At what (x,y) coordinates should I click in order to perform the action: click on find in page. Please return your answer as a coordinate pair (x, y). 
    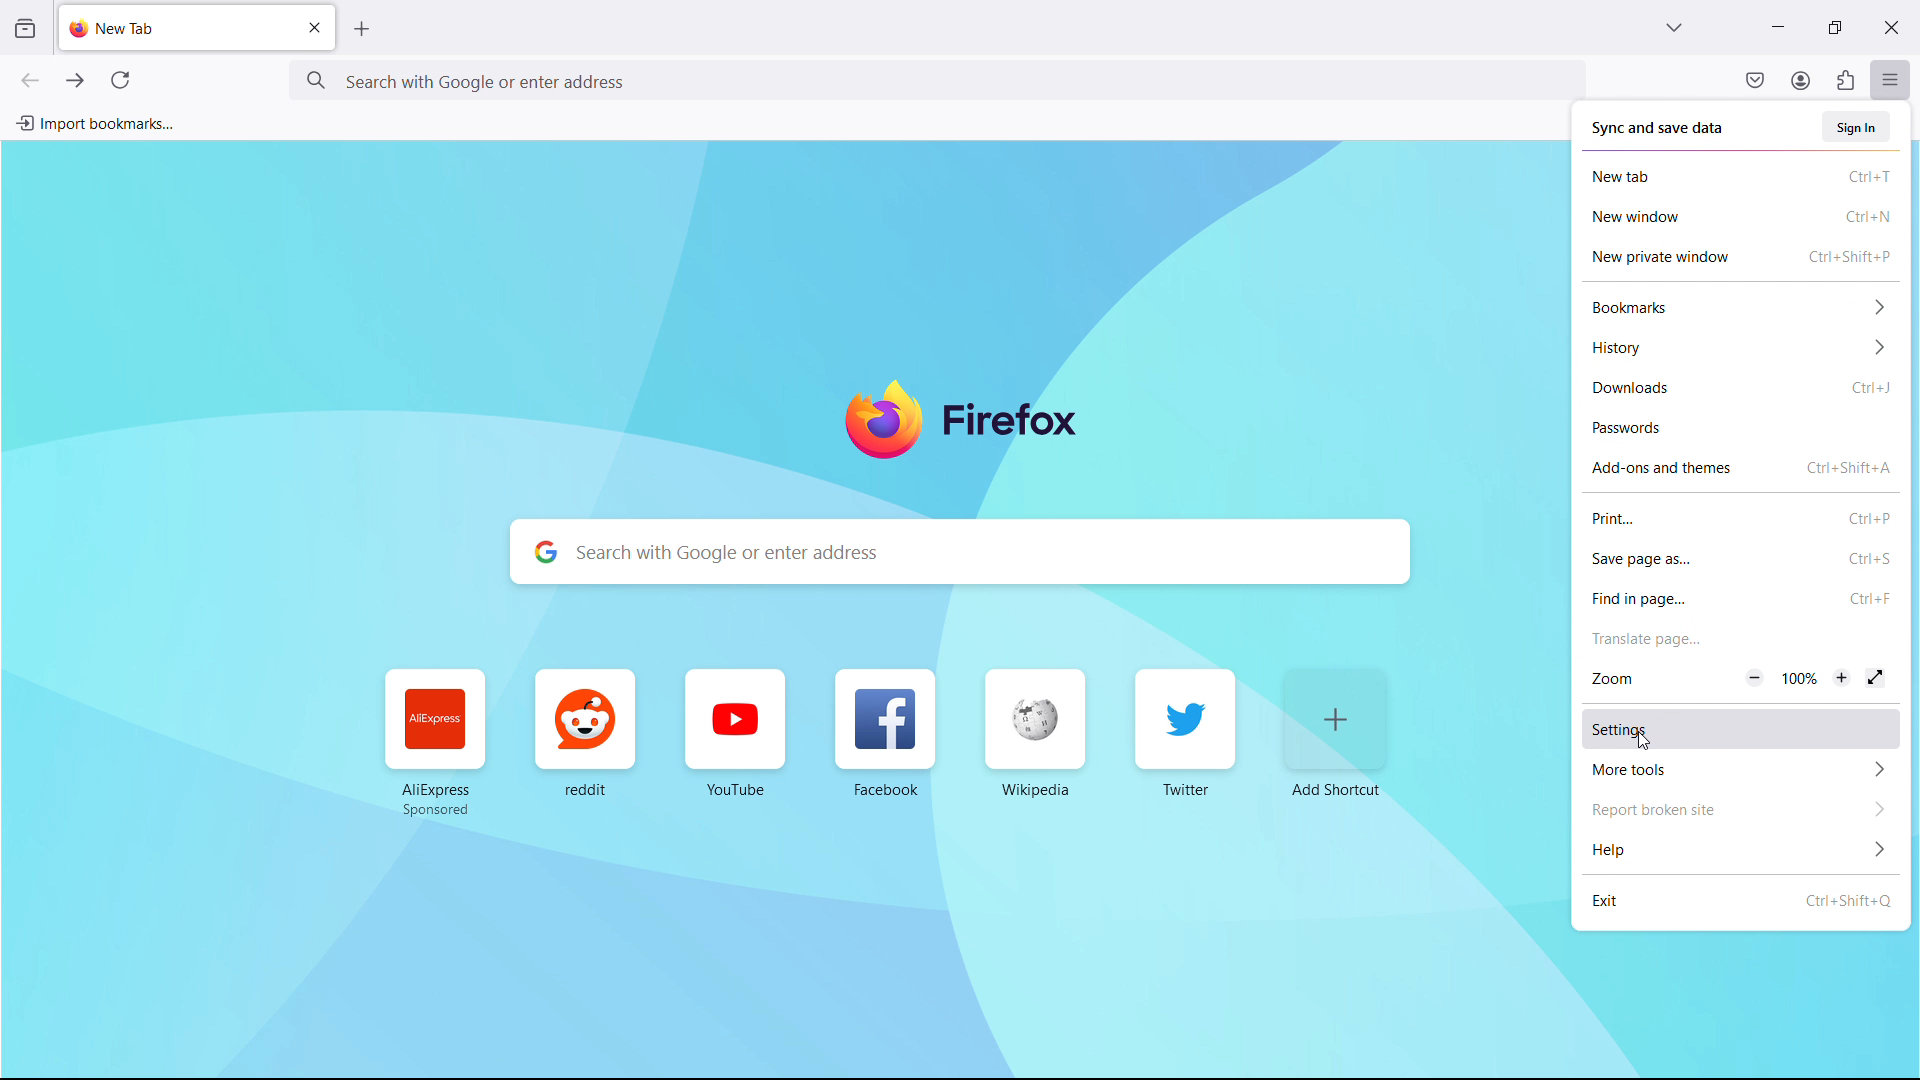
    Looking at the image, I should click on (1742, 599).